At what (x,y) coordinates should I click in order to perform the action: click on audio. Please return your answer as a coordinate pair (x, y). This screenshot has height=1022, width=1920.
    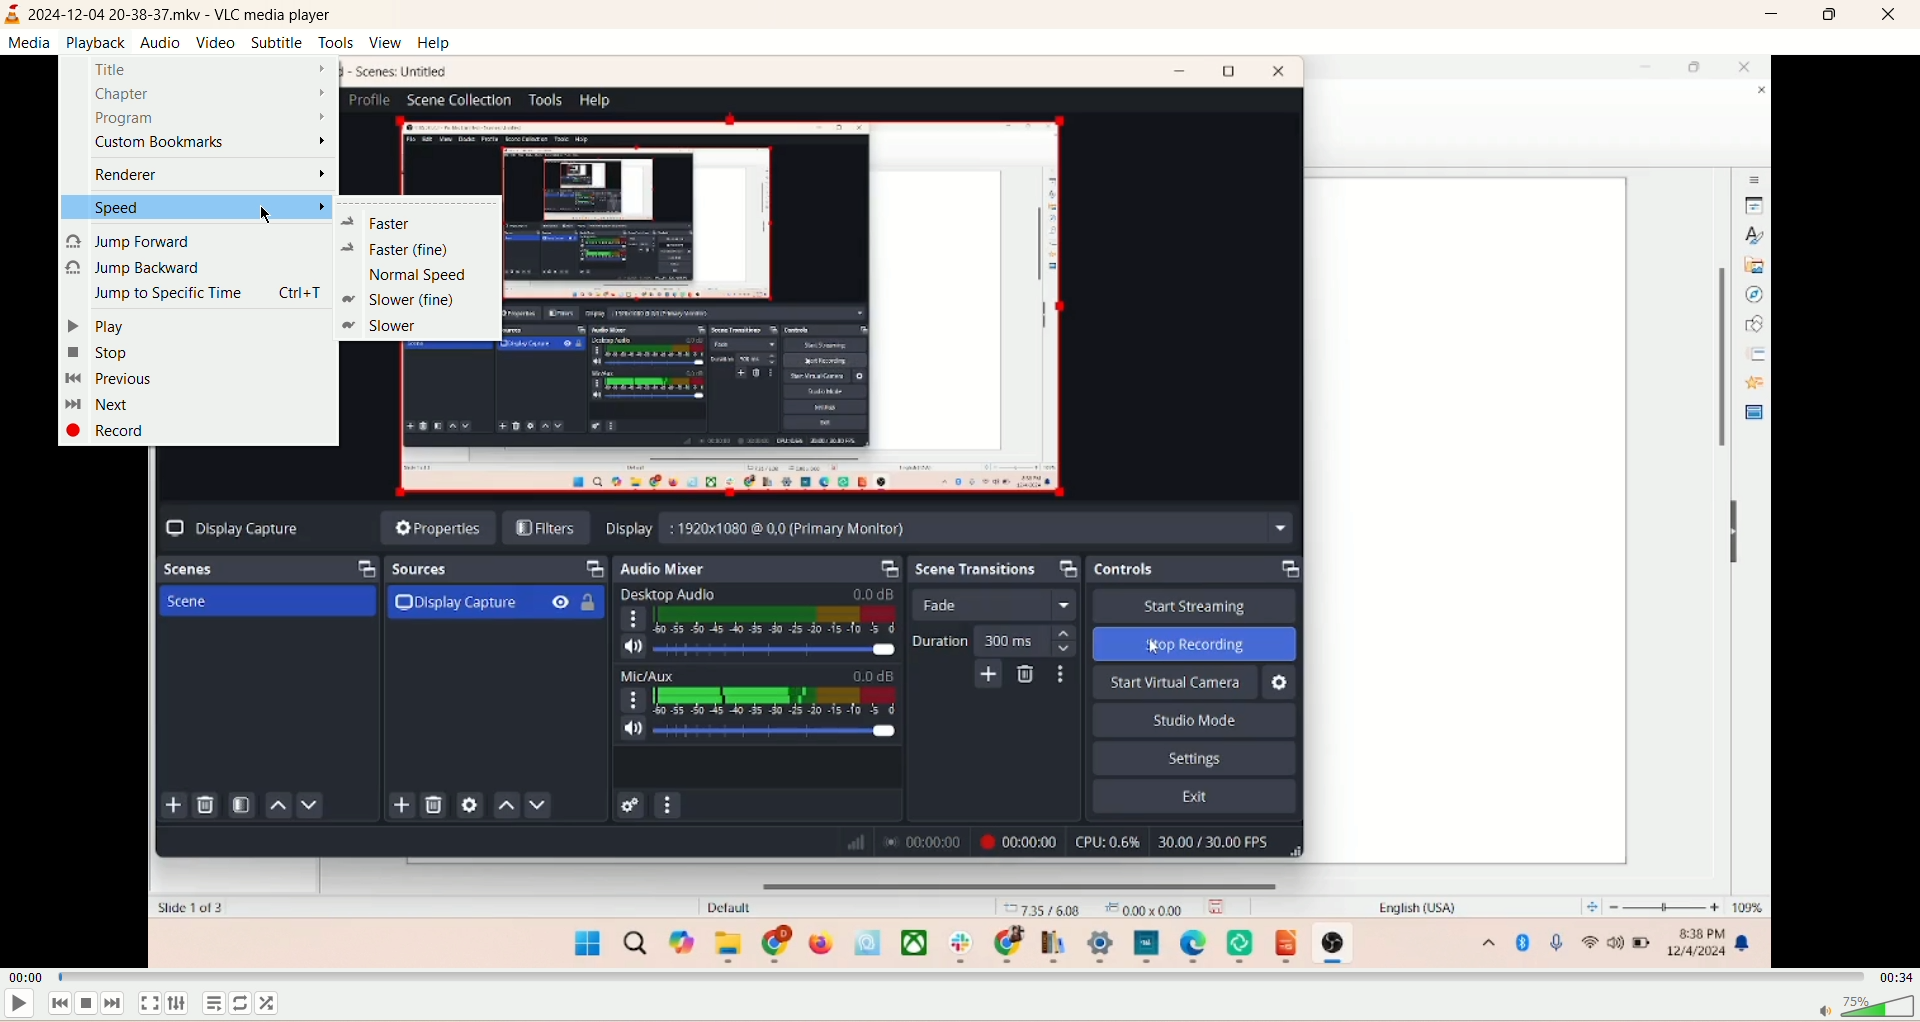
    Looking at the image, I should click on (160, 41).